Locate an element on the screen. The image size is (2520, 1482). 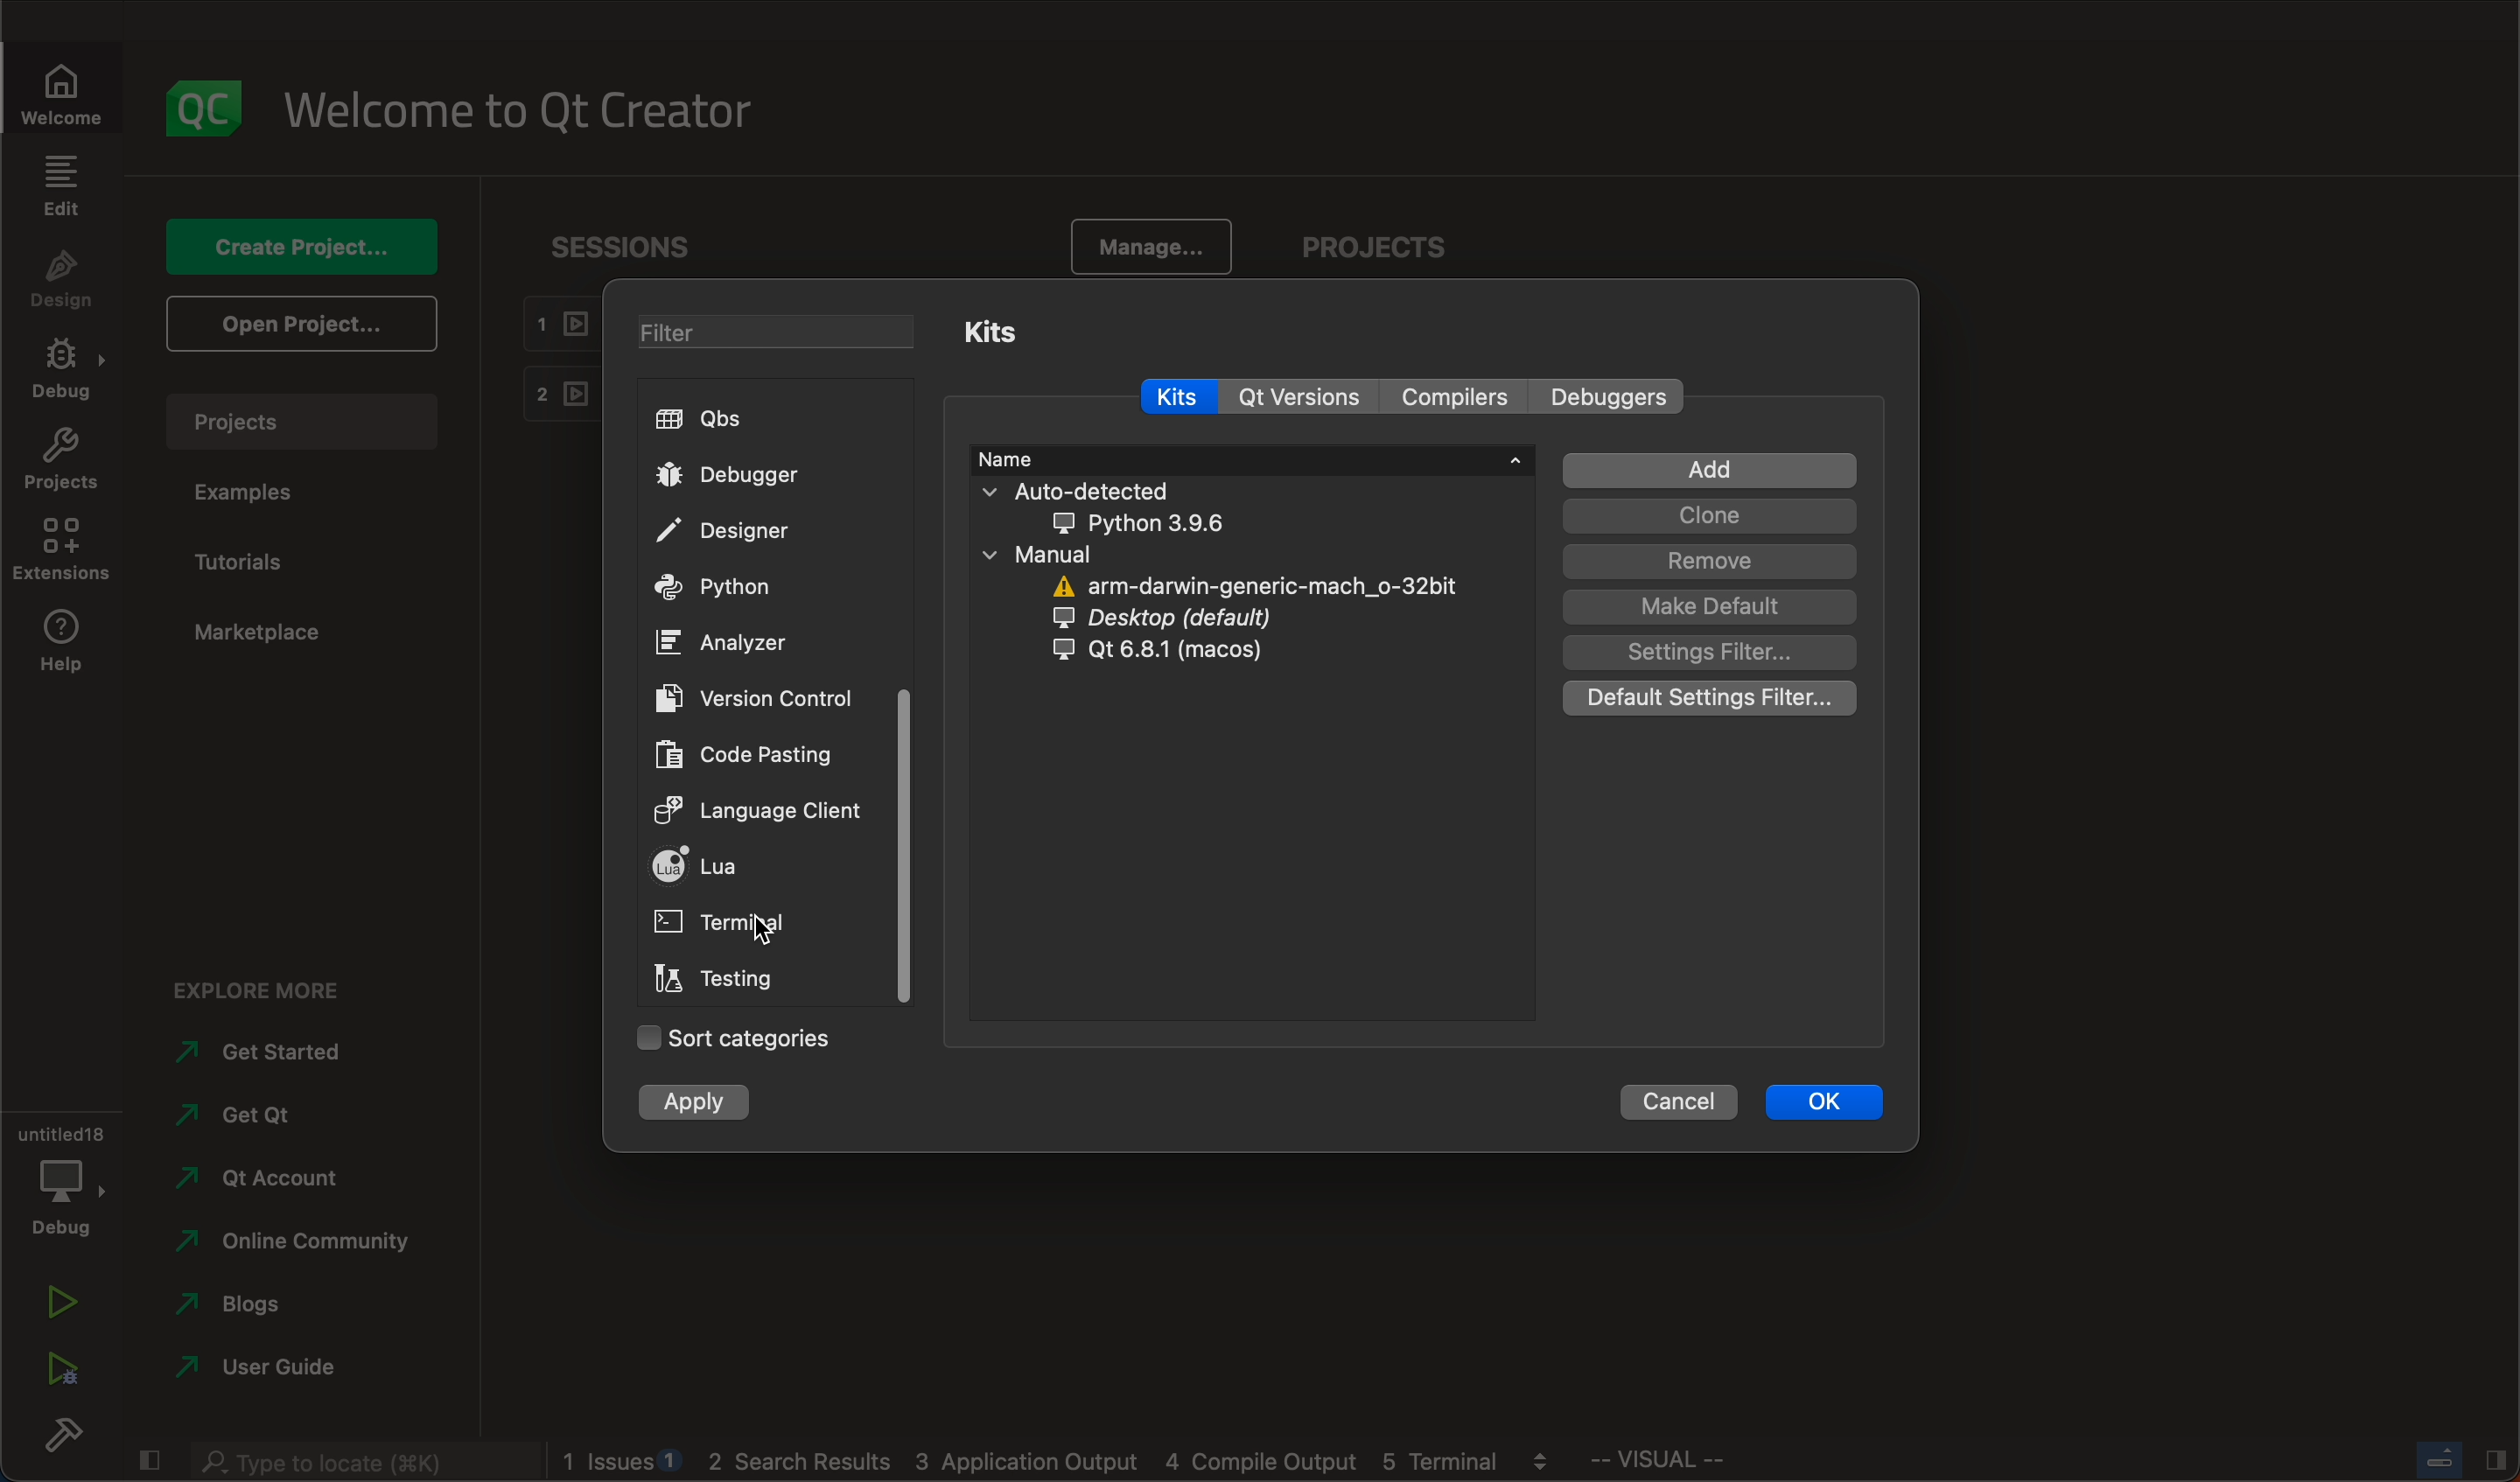
make is located at coordinates (1712, 607).